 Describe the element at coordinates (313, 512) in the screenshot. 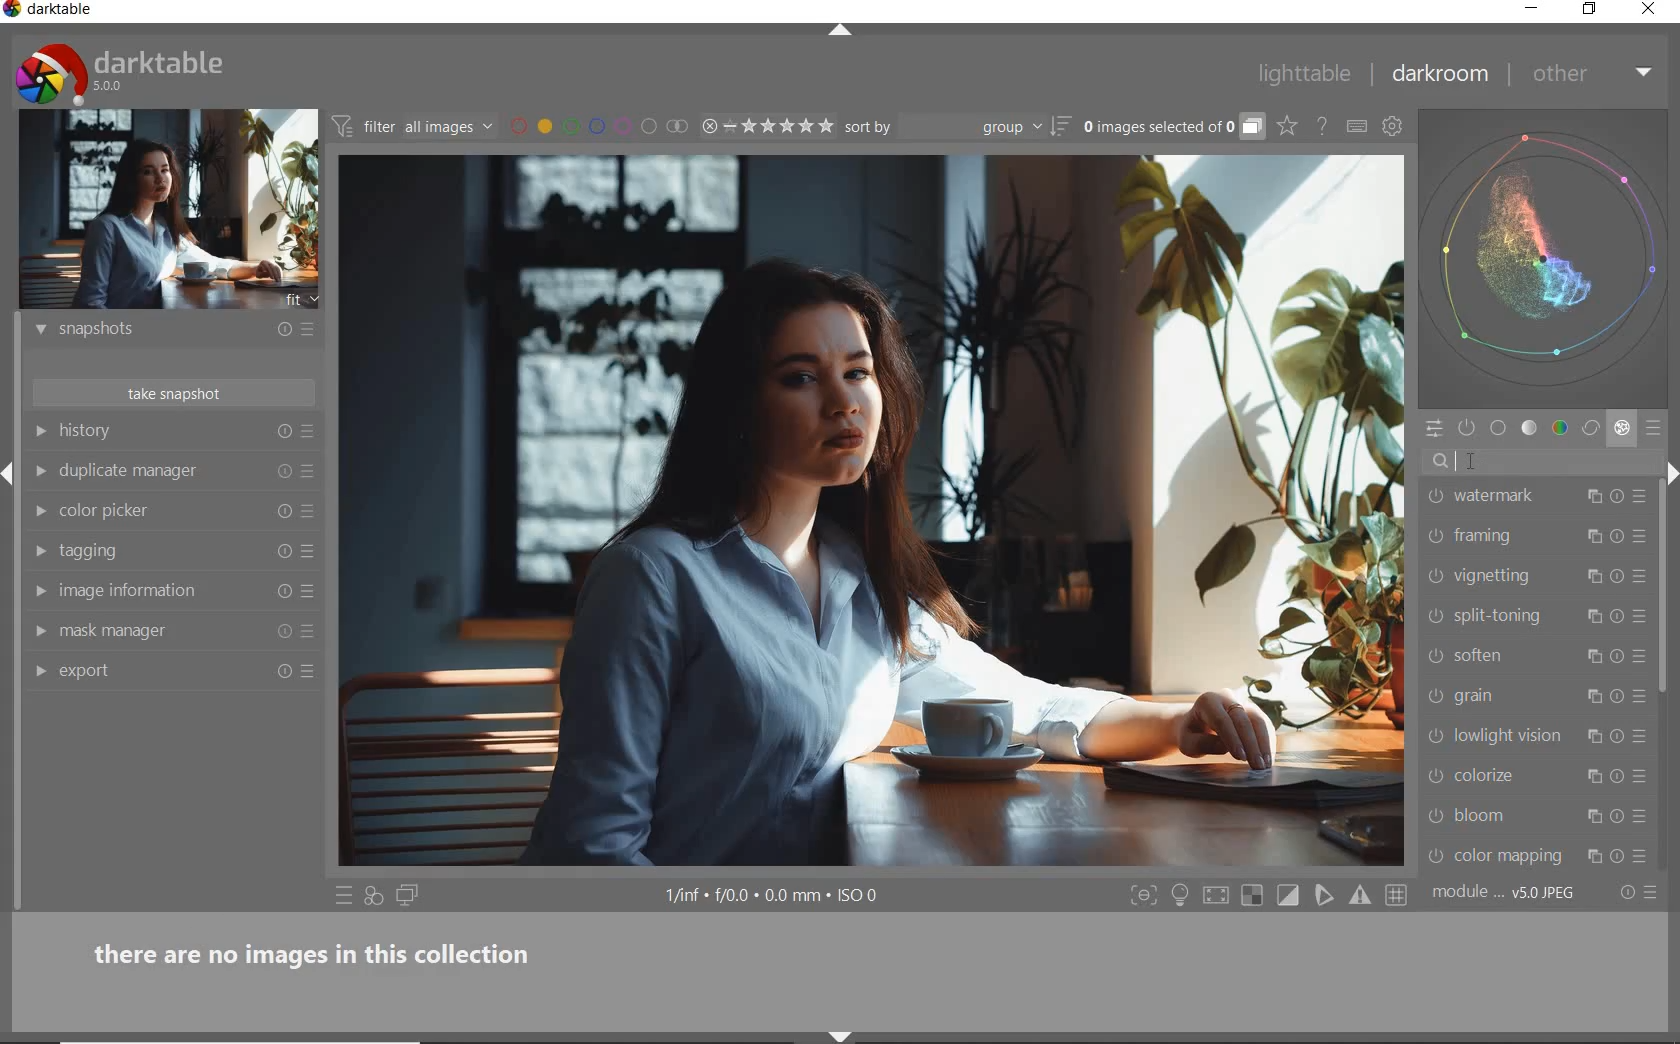

I see `preset and preferences` at that location.